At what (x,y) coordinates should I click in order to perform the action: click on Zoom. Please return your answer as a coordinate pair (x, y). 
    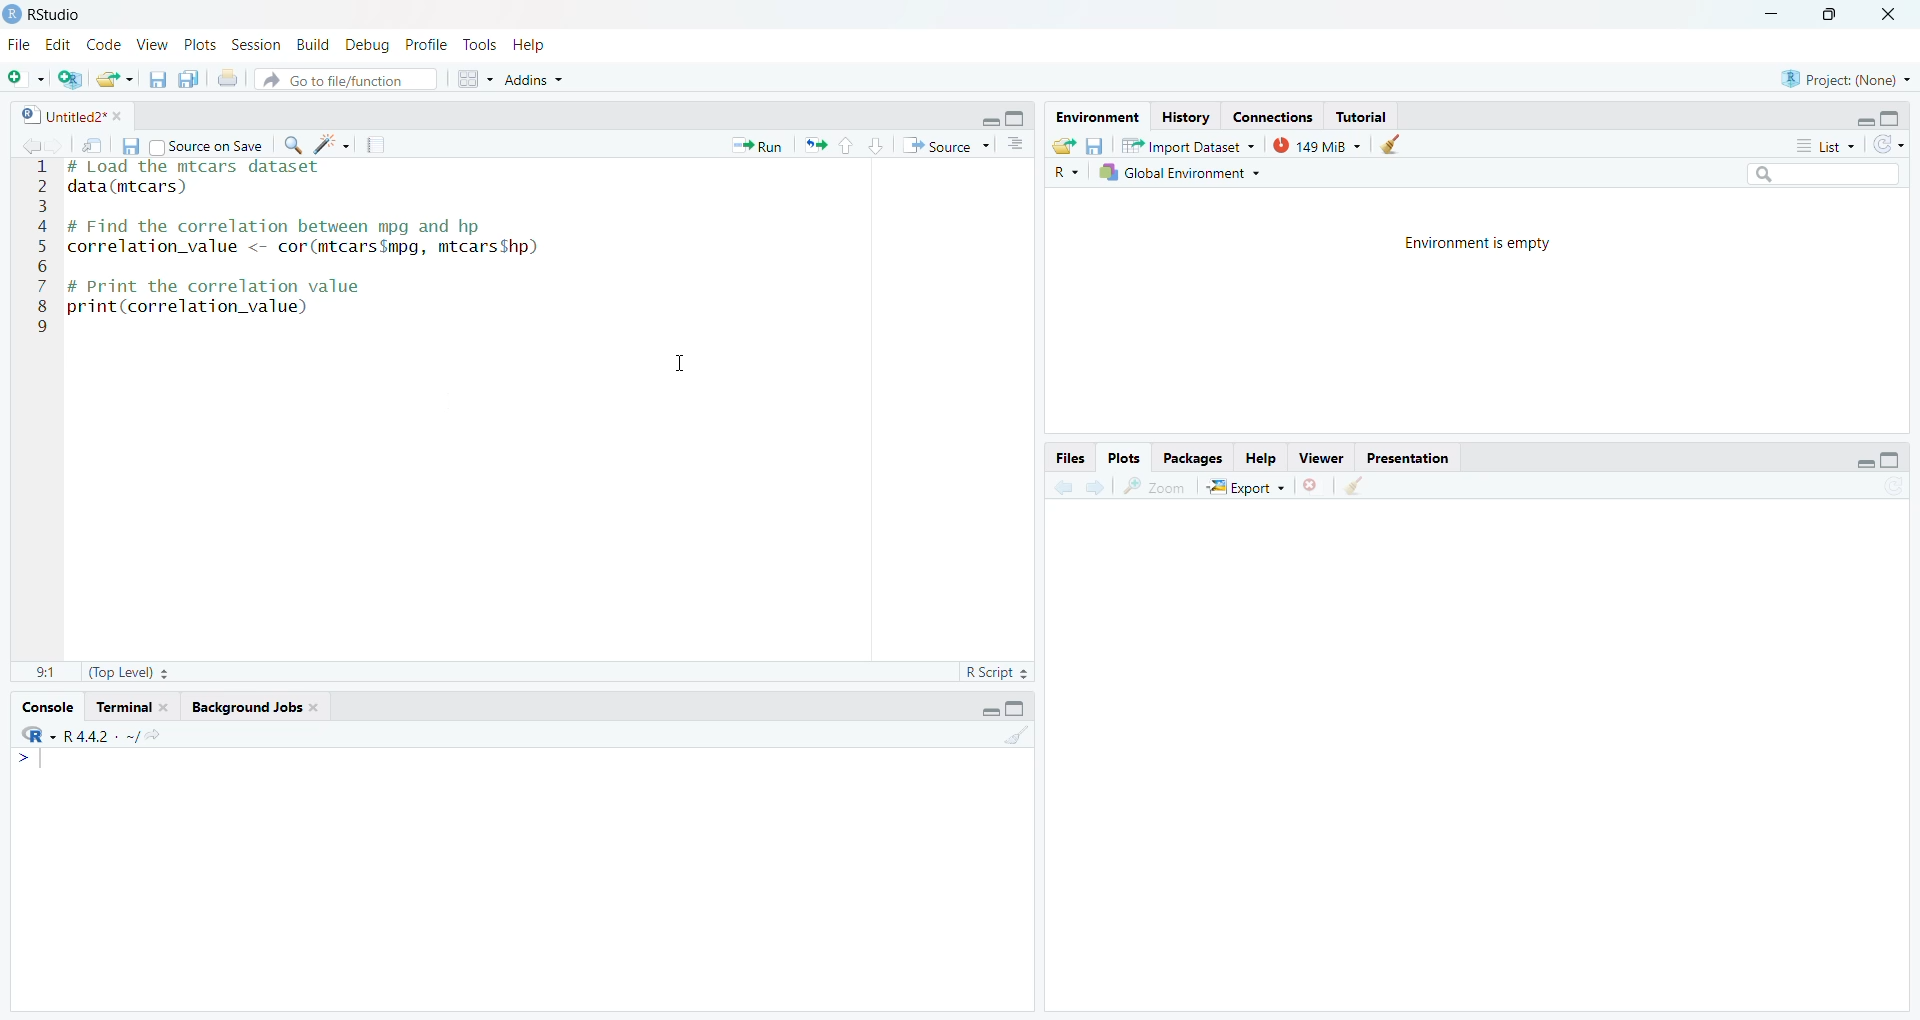
    Looking at the image, I should click on (1155, 486).